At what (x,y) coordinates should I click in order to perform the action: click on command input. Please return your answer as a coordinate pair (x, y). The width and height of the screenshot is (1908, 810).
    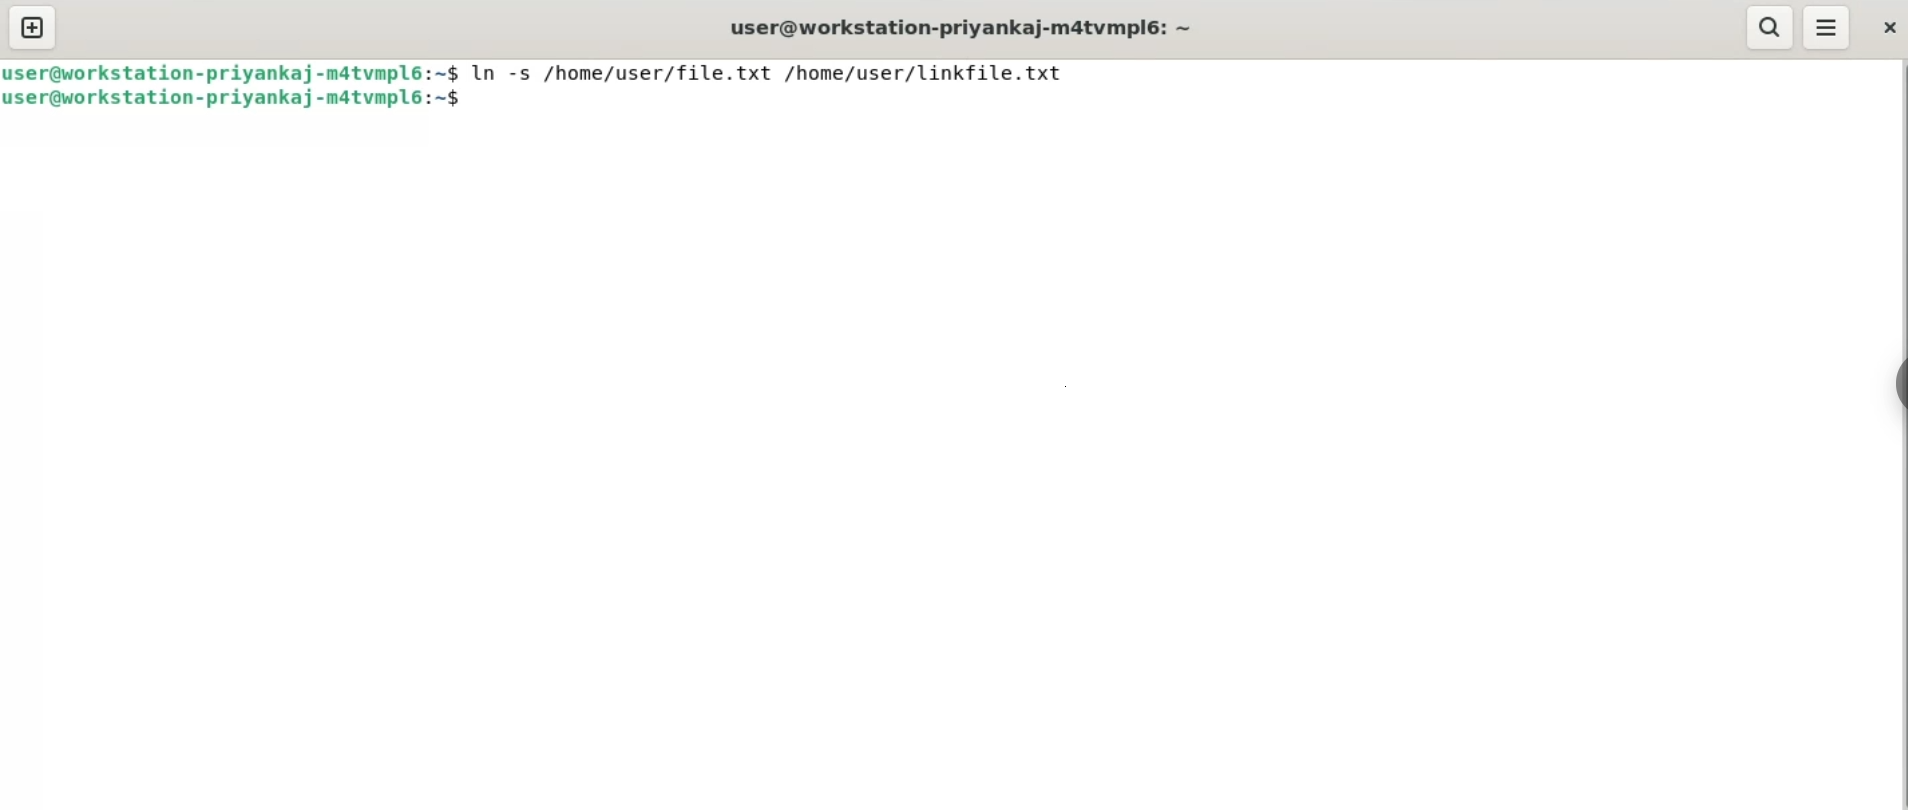
    Looking at the image, I should click on (1181, 100).